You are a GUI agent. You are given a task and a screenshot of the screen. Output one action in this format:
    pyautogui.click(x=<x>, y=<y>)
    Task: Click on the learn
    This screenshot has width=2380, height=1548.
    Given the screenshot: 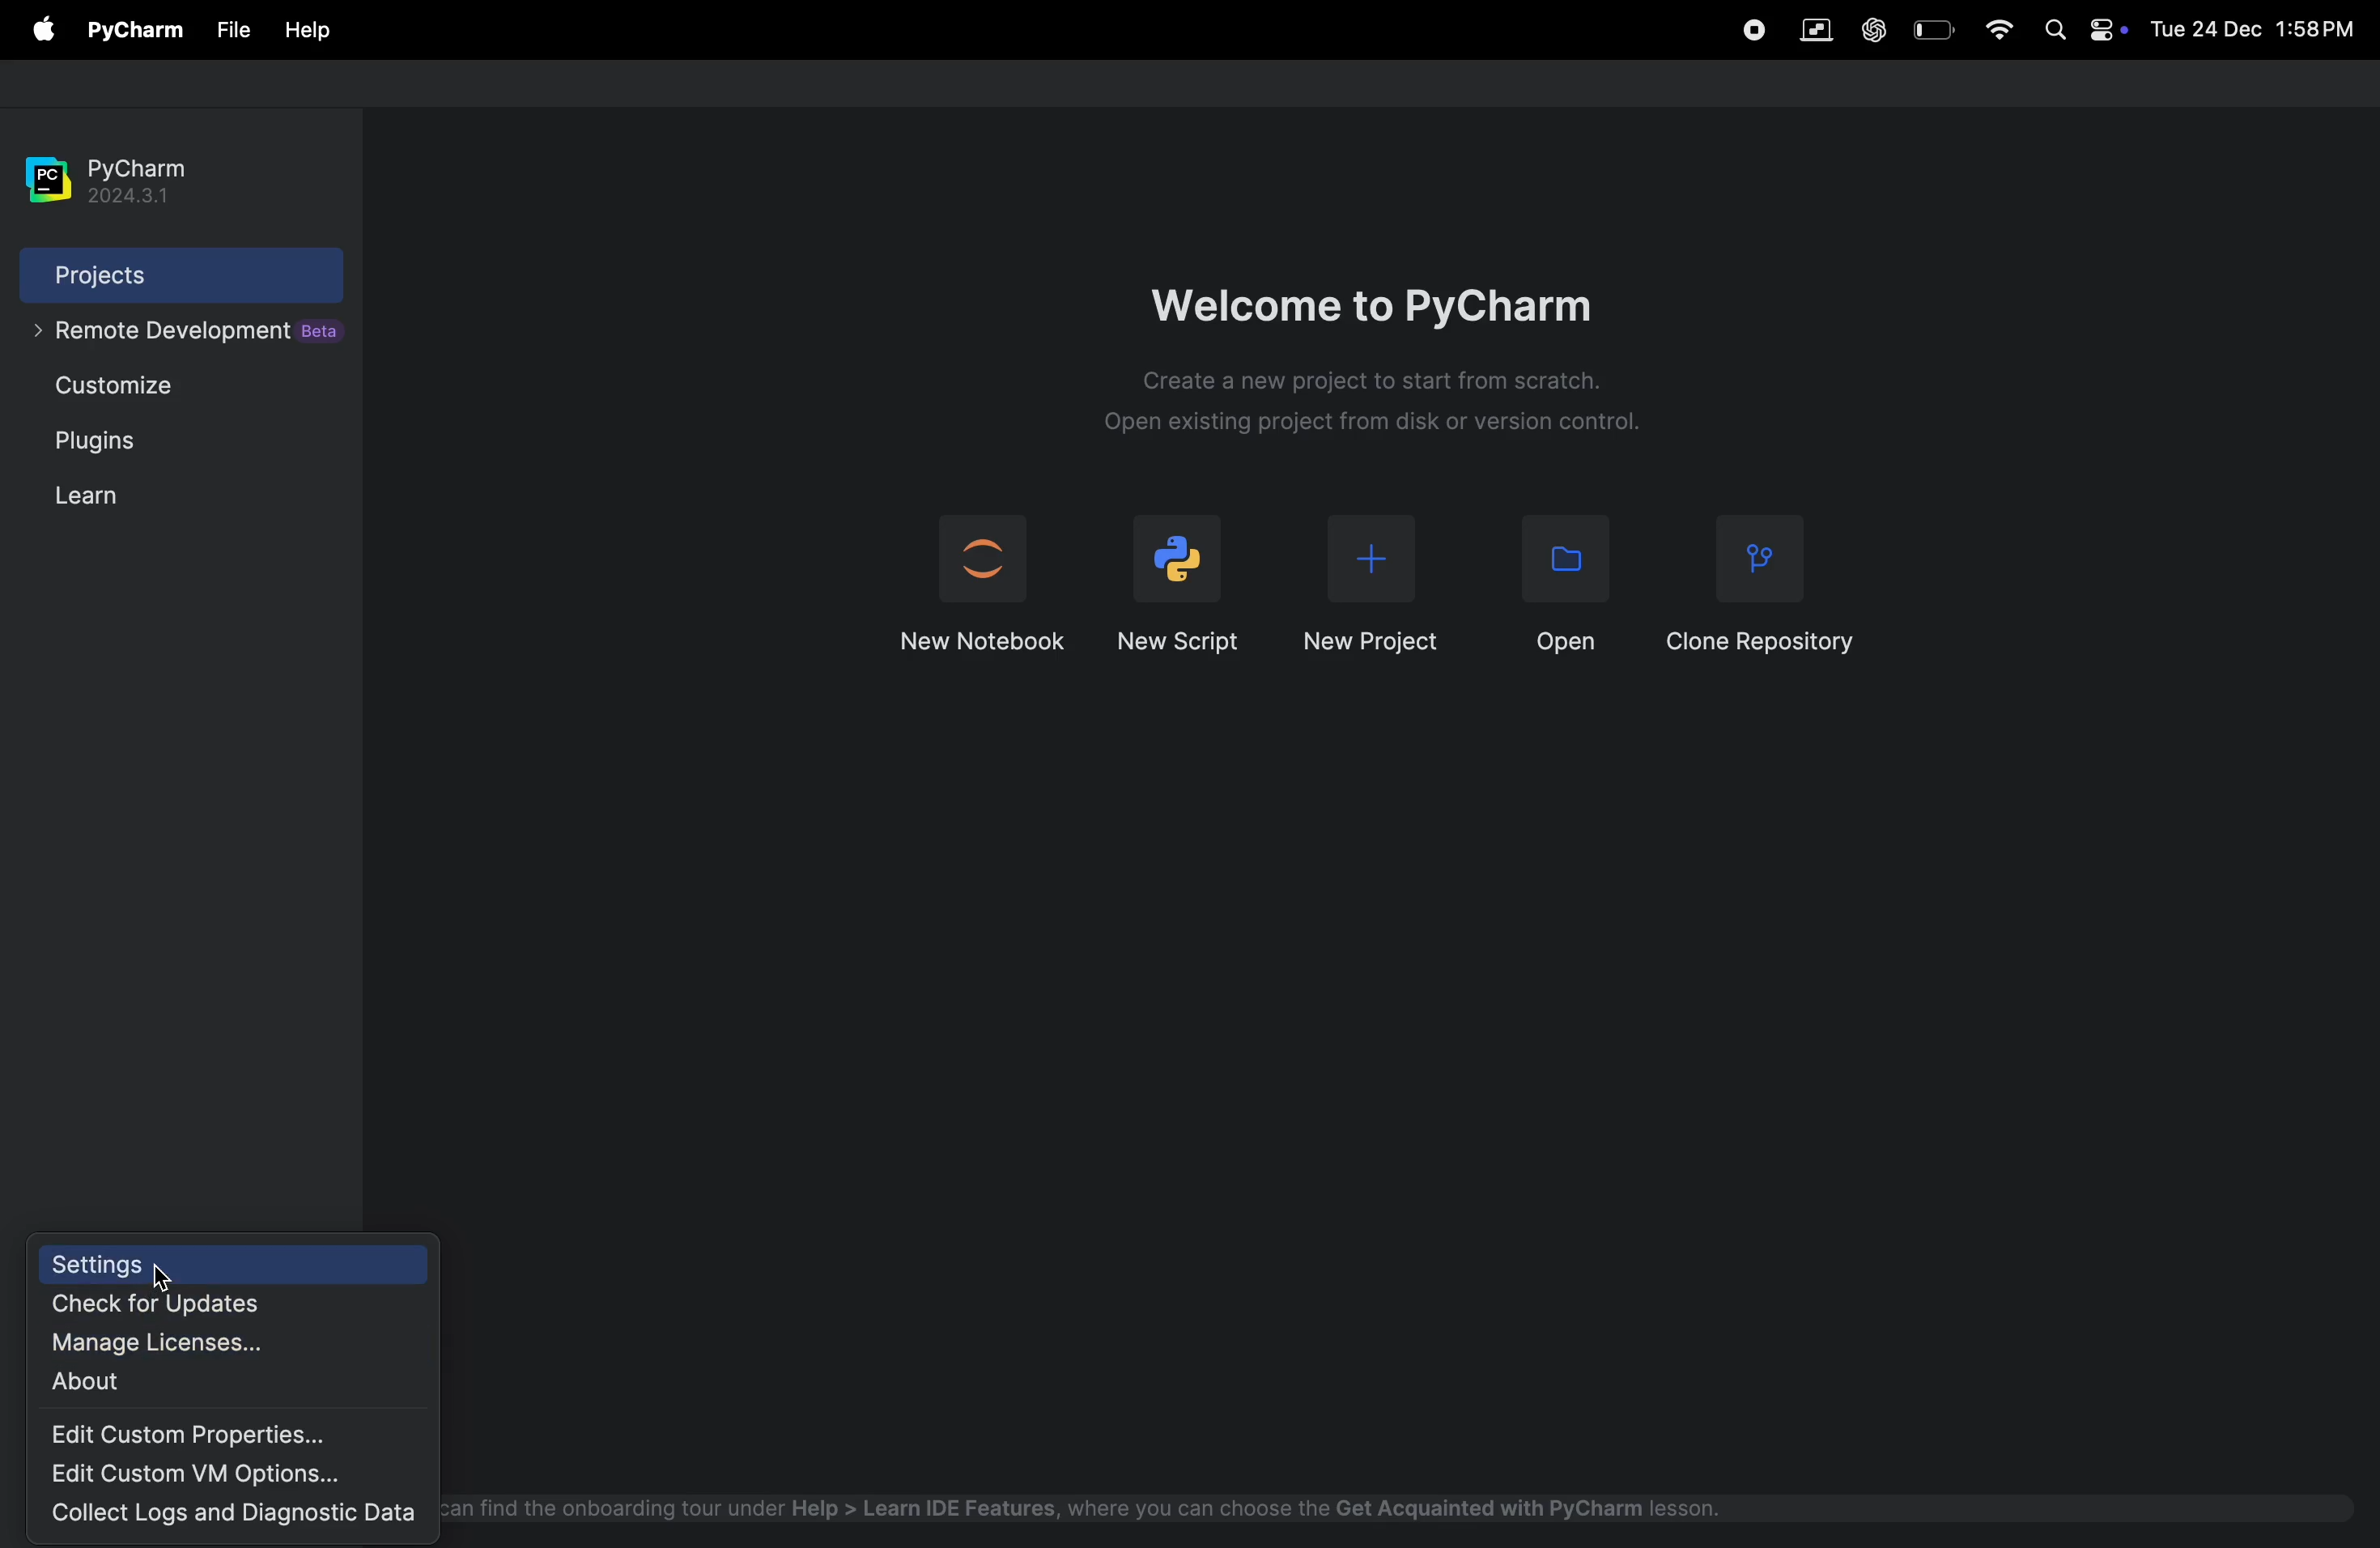 What is the action you would take?
    pyautogui.click(x=87, y=496)
    